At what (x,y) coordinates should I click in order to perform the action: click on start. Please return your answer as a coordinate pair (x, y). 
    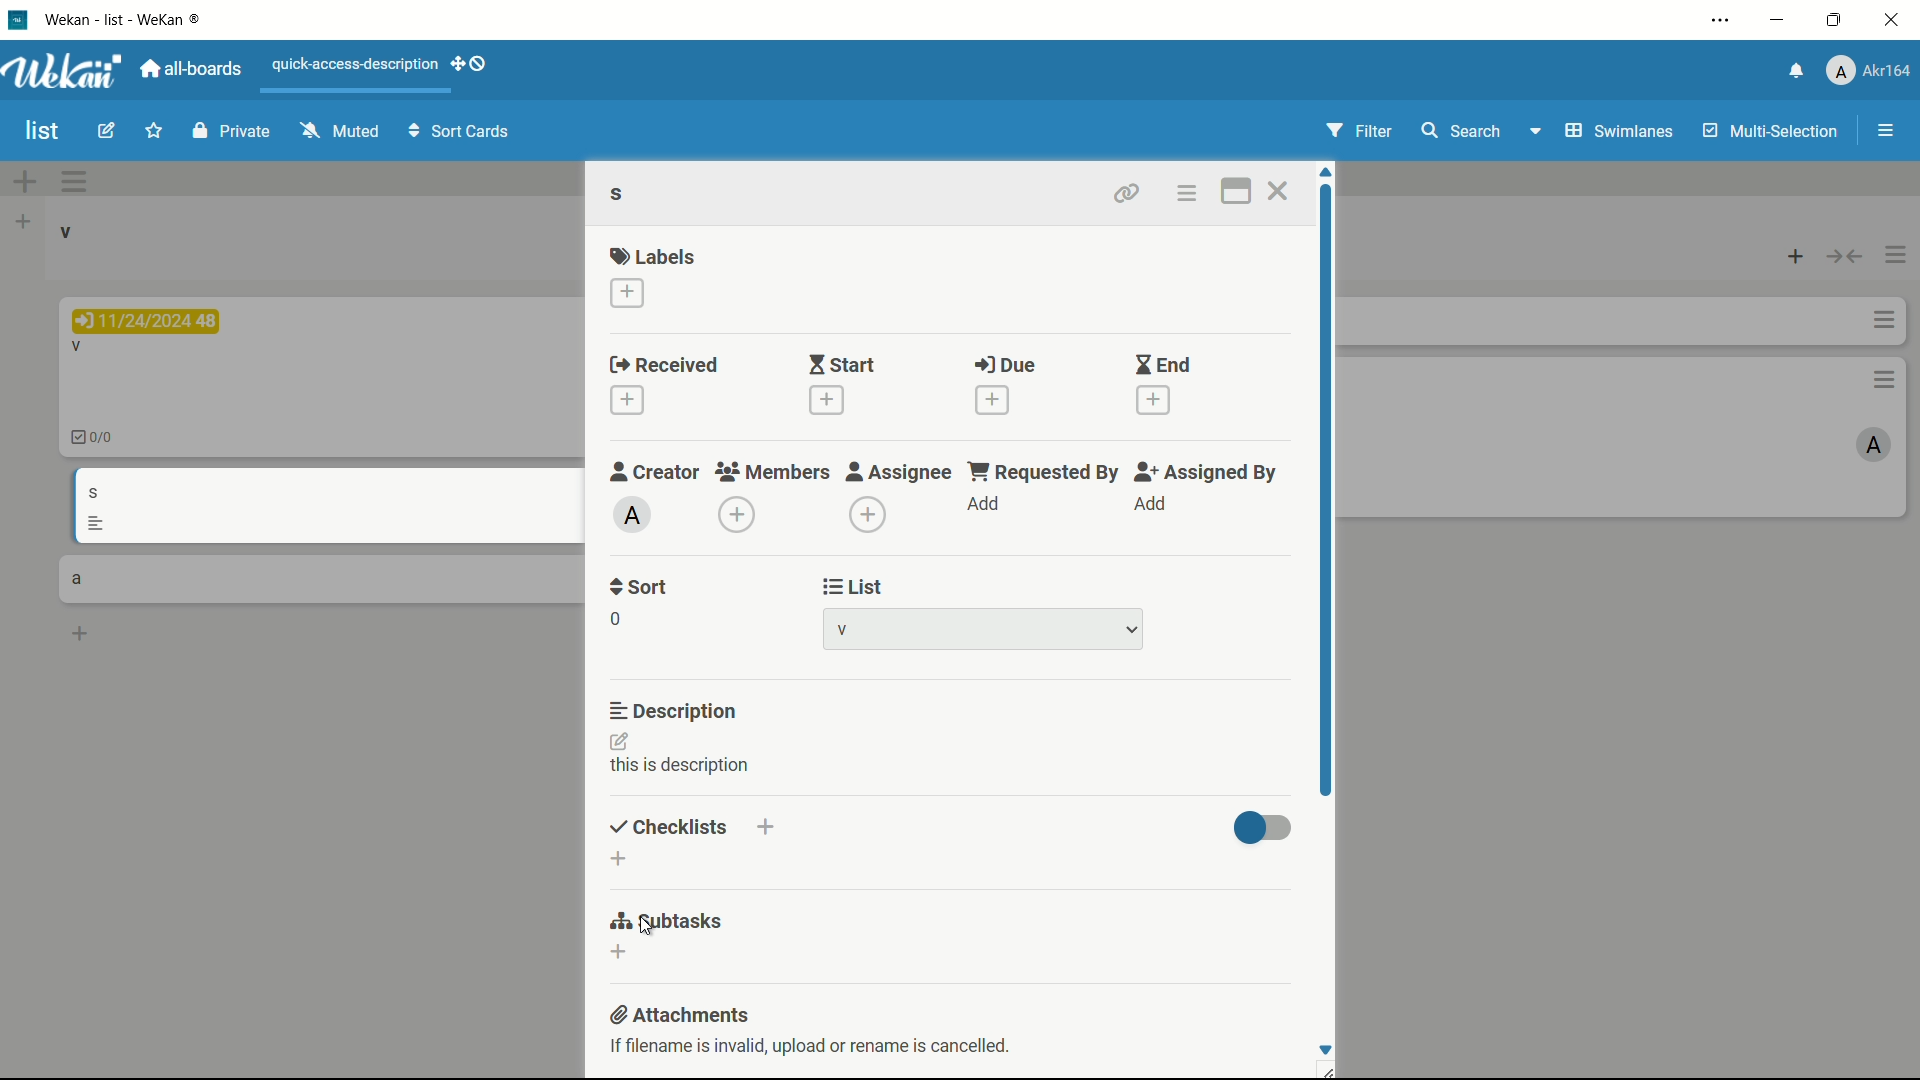
    Looking at the image, I should click on (844, 365).